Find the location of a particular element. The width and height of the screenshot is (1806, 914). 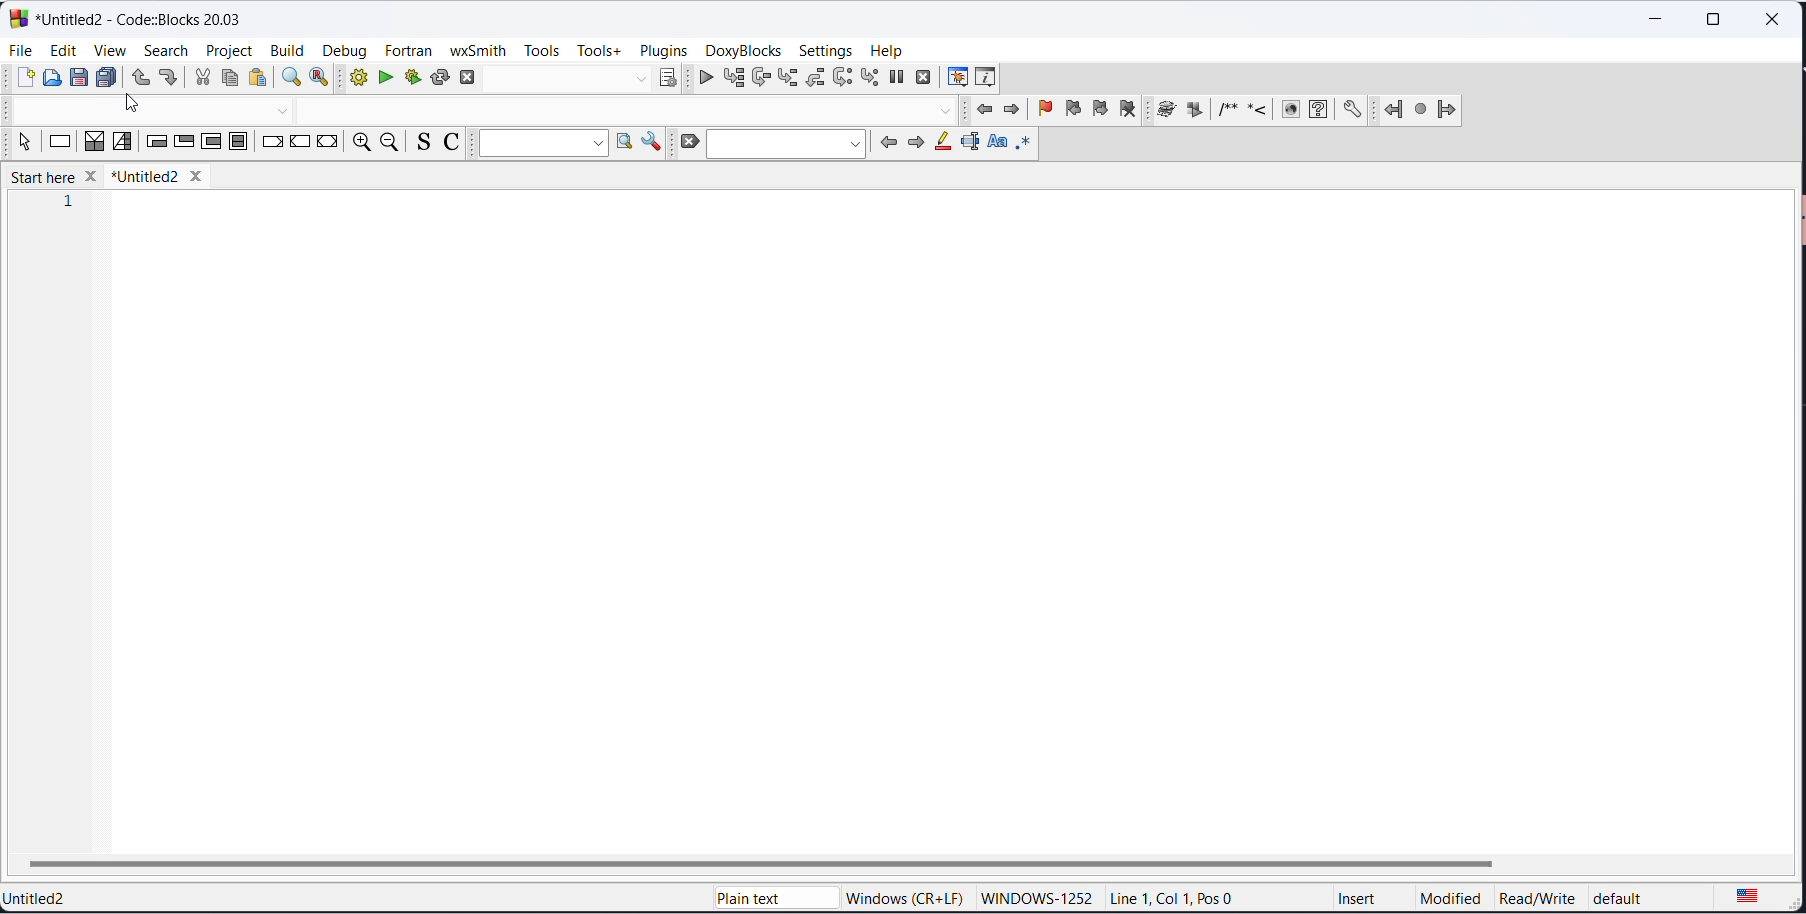

return instruction is located at coordinates (329, 145).